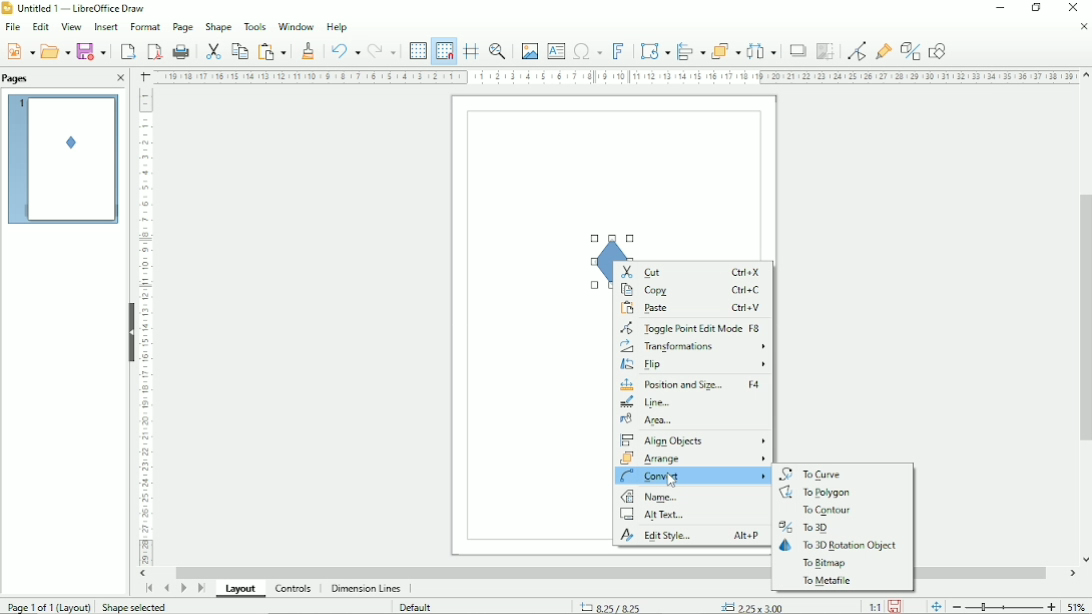 This screenshot has width=1092, height=614. What do you see at coordinates (692, 291) in the screenshot?
I see `Copy` at bounding box center [692, 291].